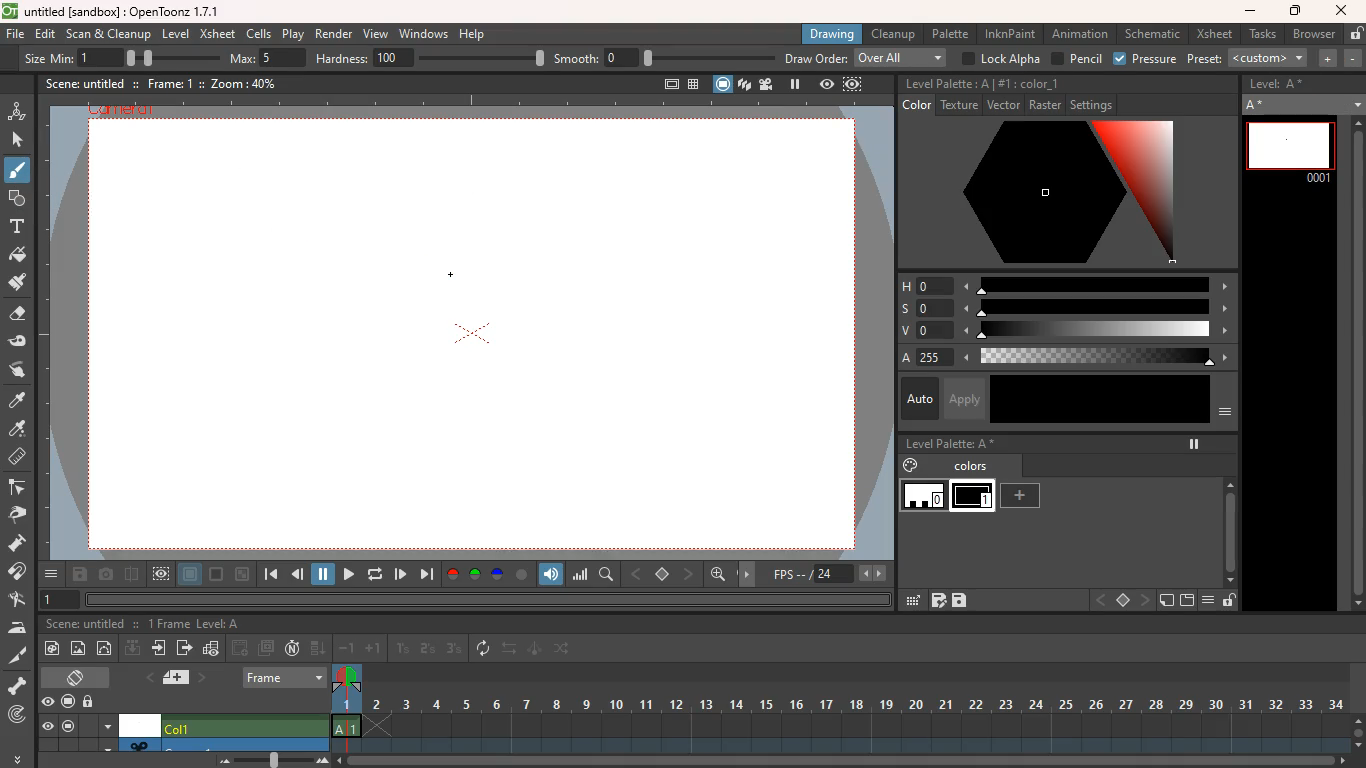 This screenshot has width=1366, height=768. Describe the element at coordinates (19, 286) in the screenshot. I see `paint` at that location.